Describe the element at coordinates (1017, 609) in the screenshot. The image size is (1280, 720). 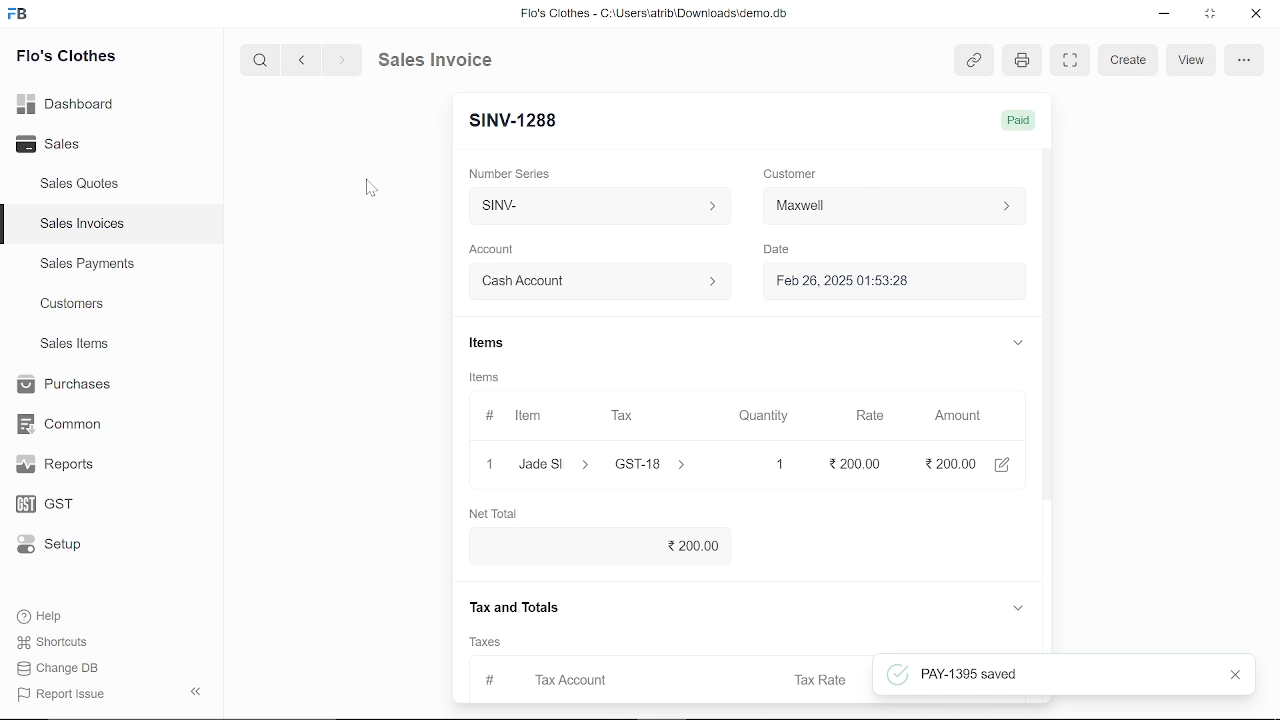
I see `expand` at that location.